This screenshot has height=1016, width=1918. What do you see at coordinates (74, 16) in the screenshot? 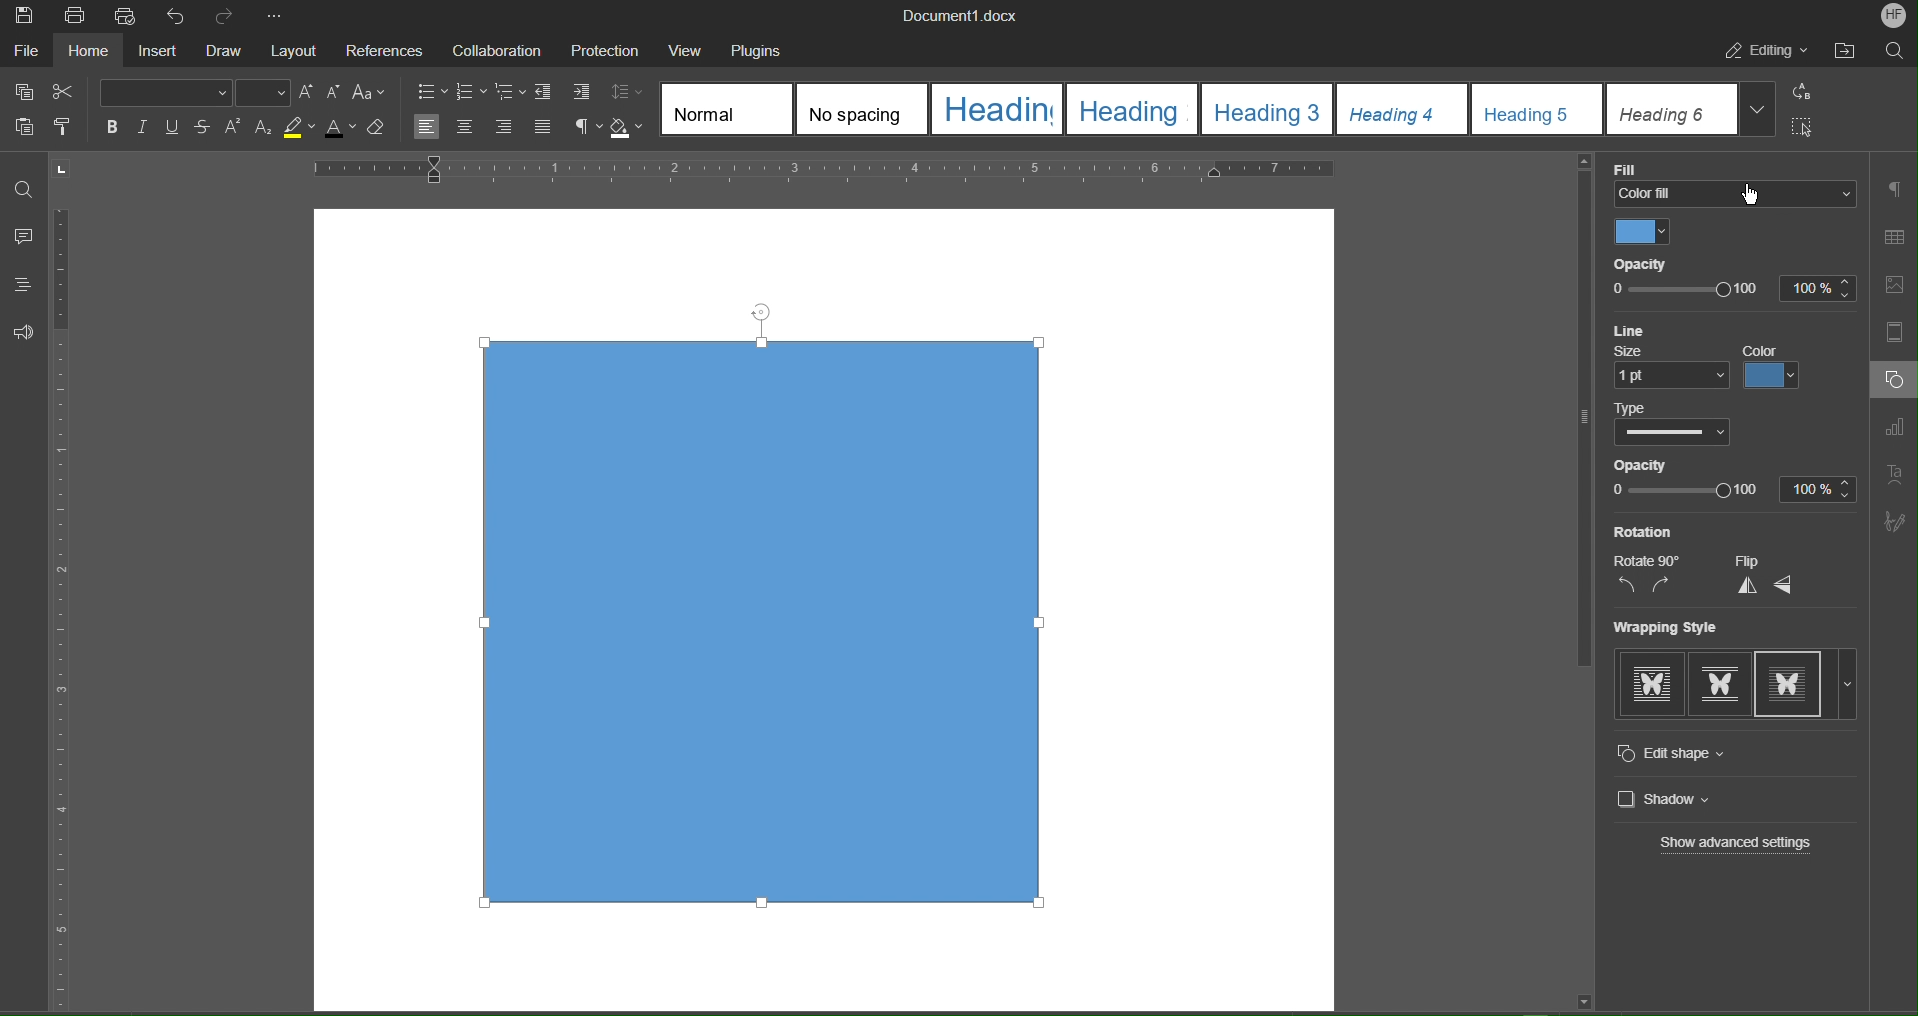
I see `Print` at bounding box center [74, 16].